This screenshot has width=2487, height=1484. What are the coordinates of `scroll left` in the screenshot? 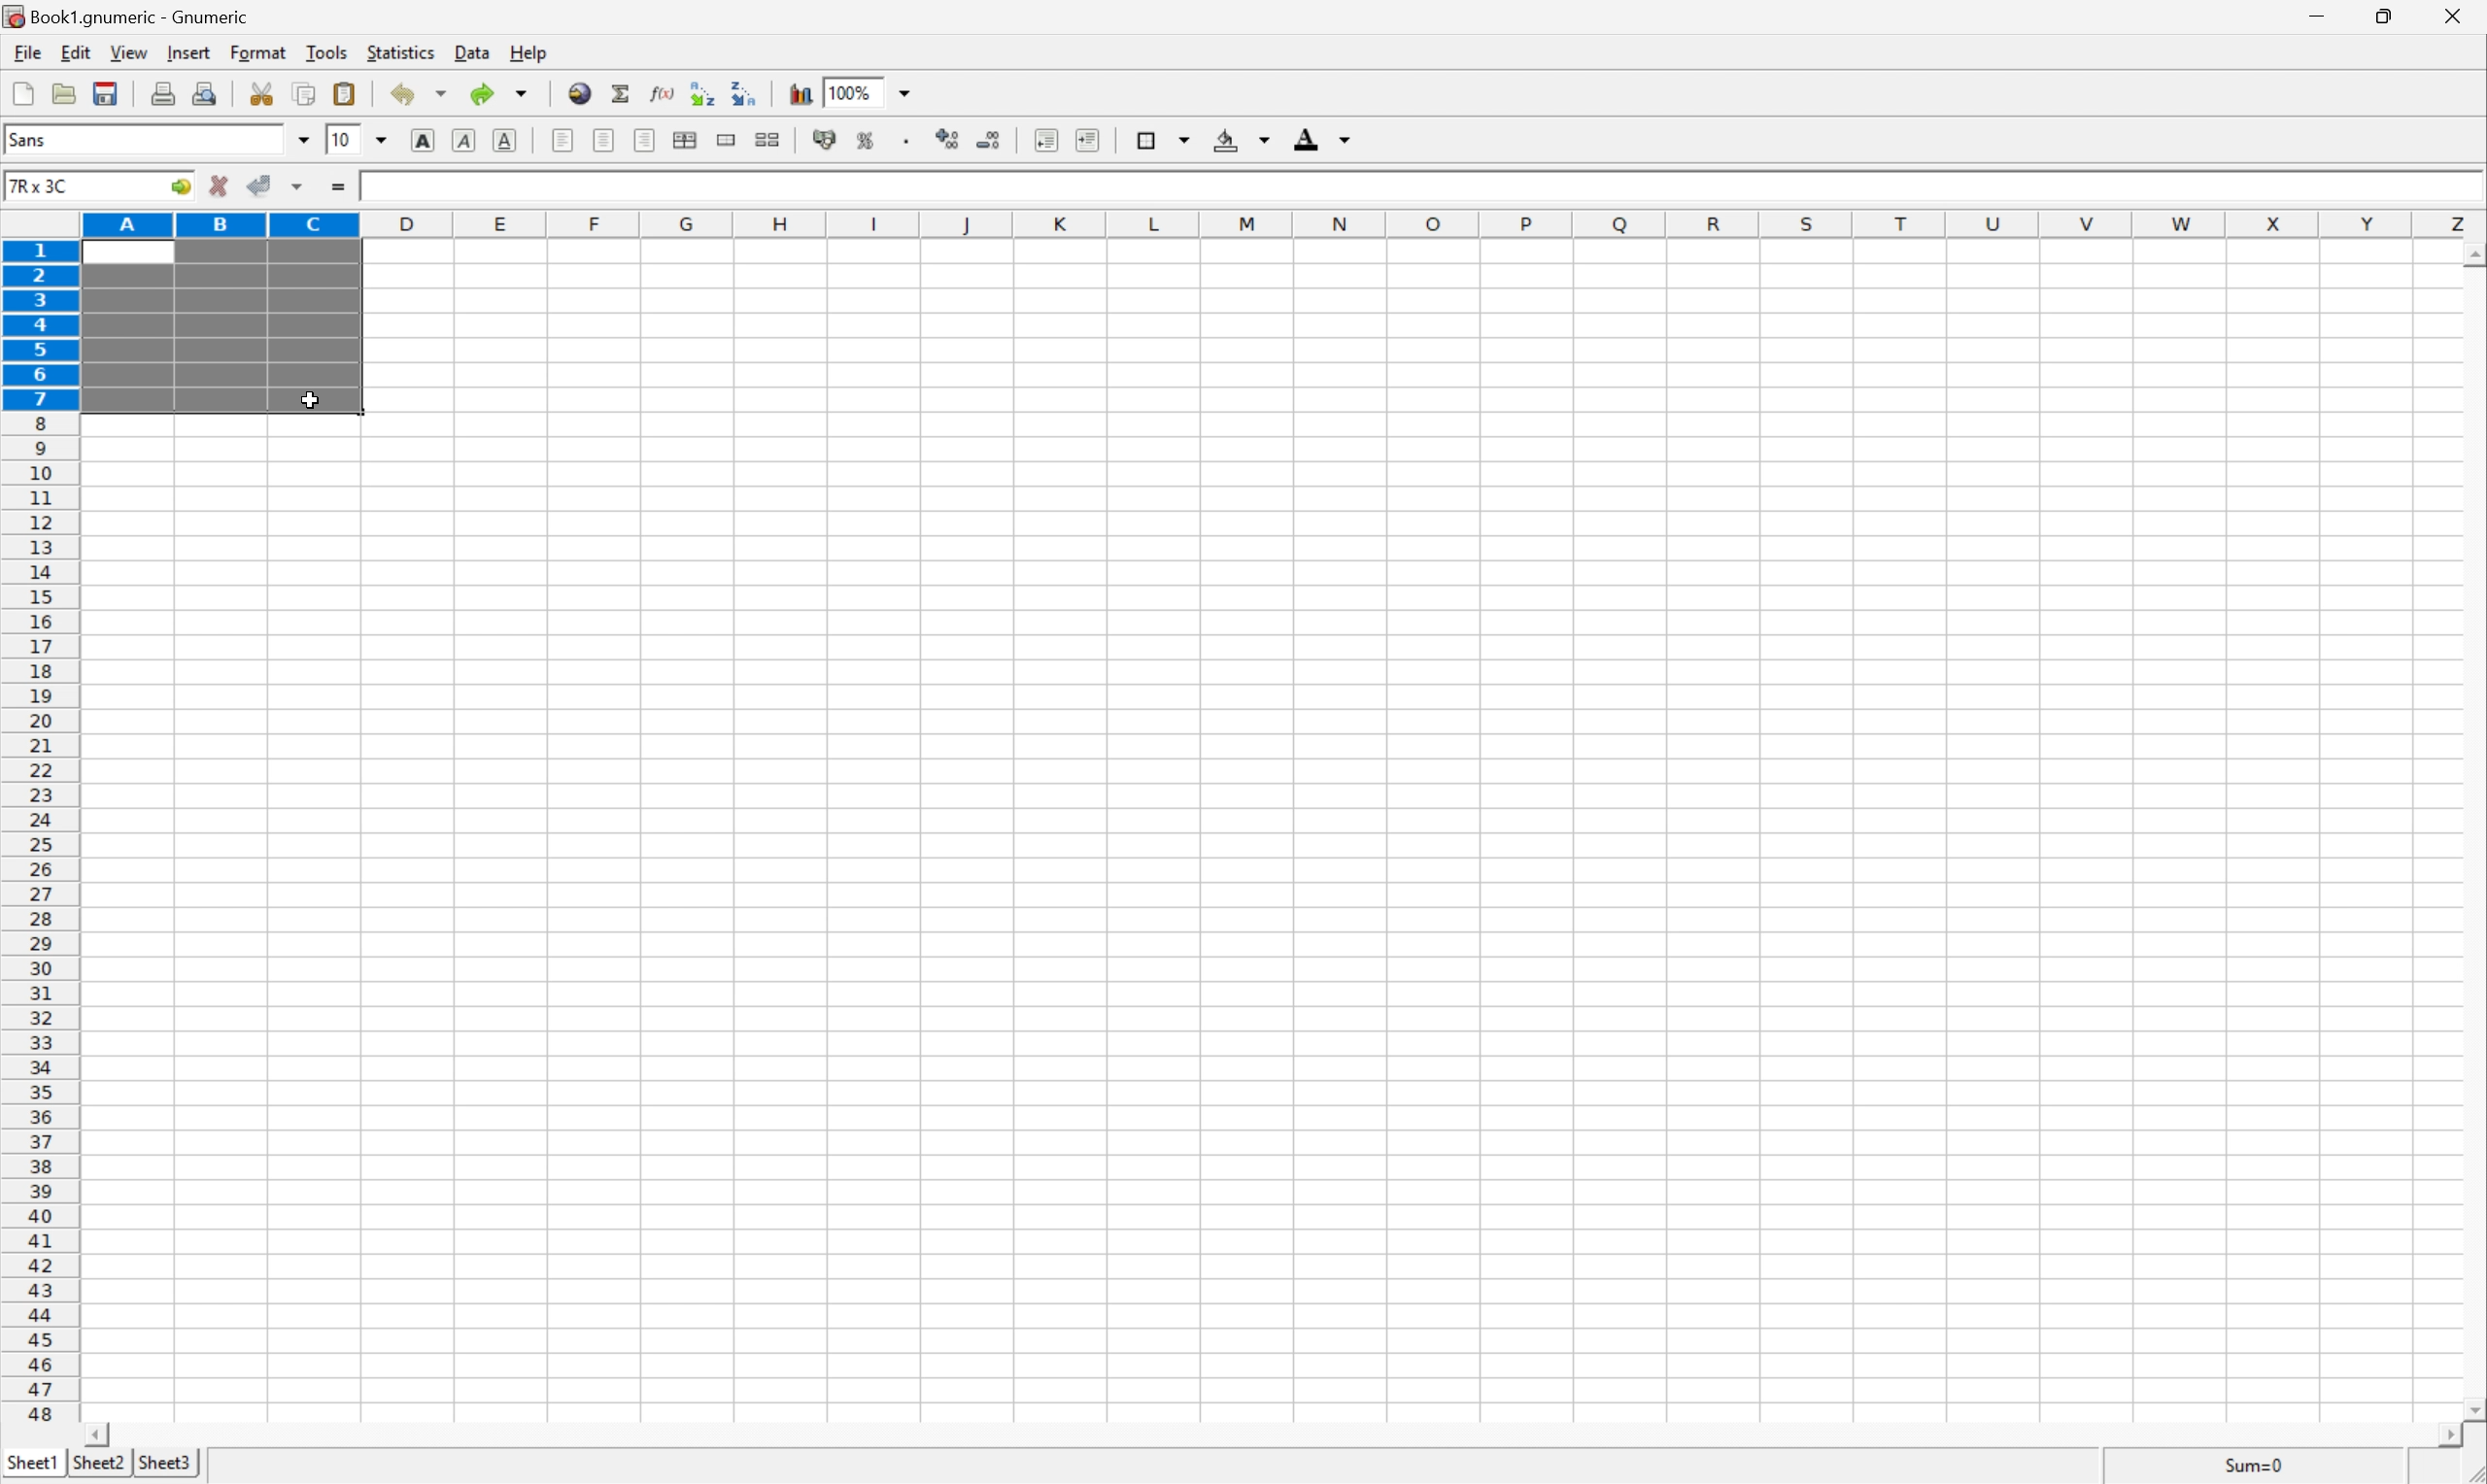 It's located at (101, 1434).